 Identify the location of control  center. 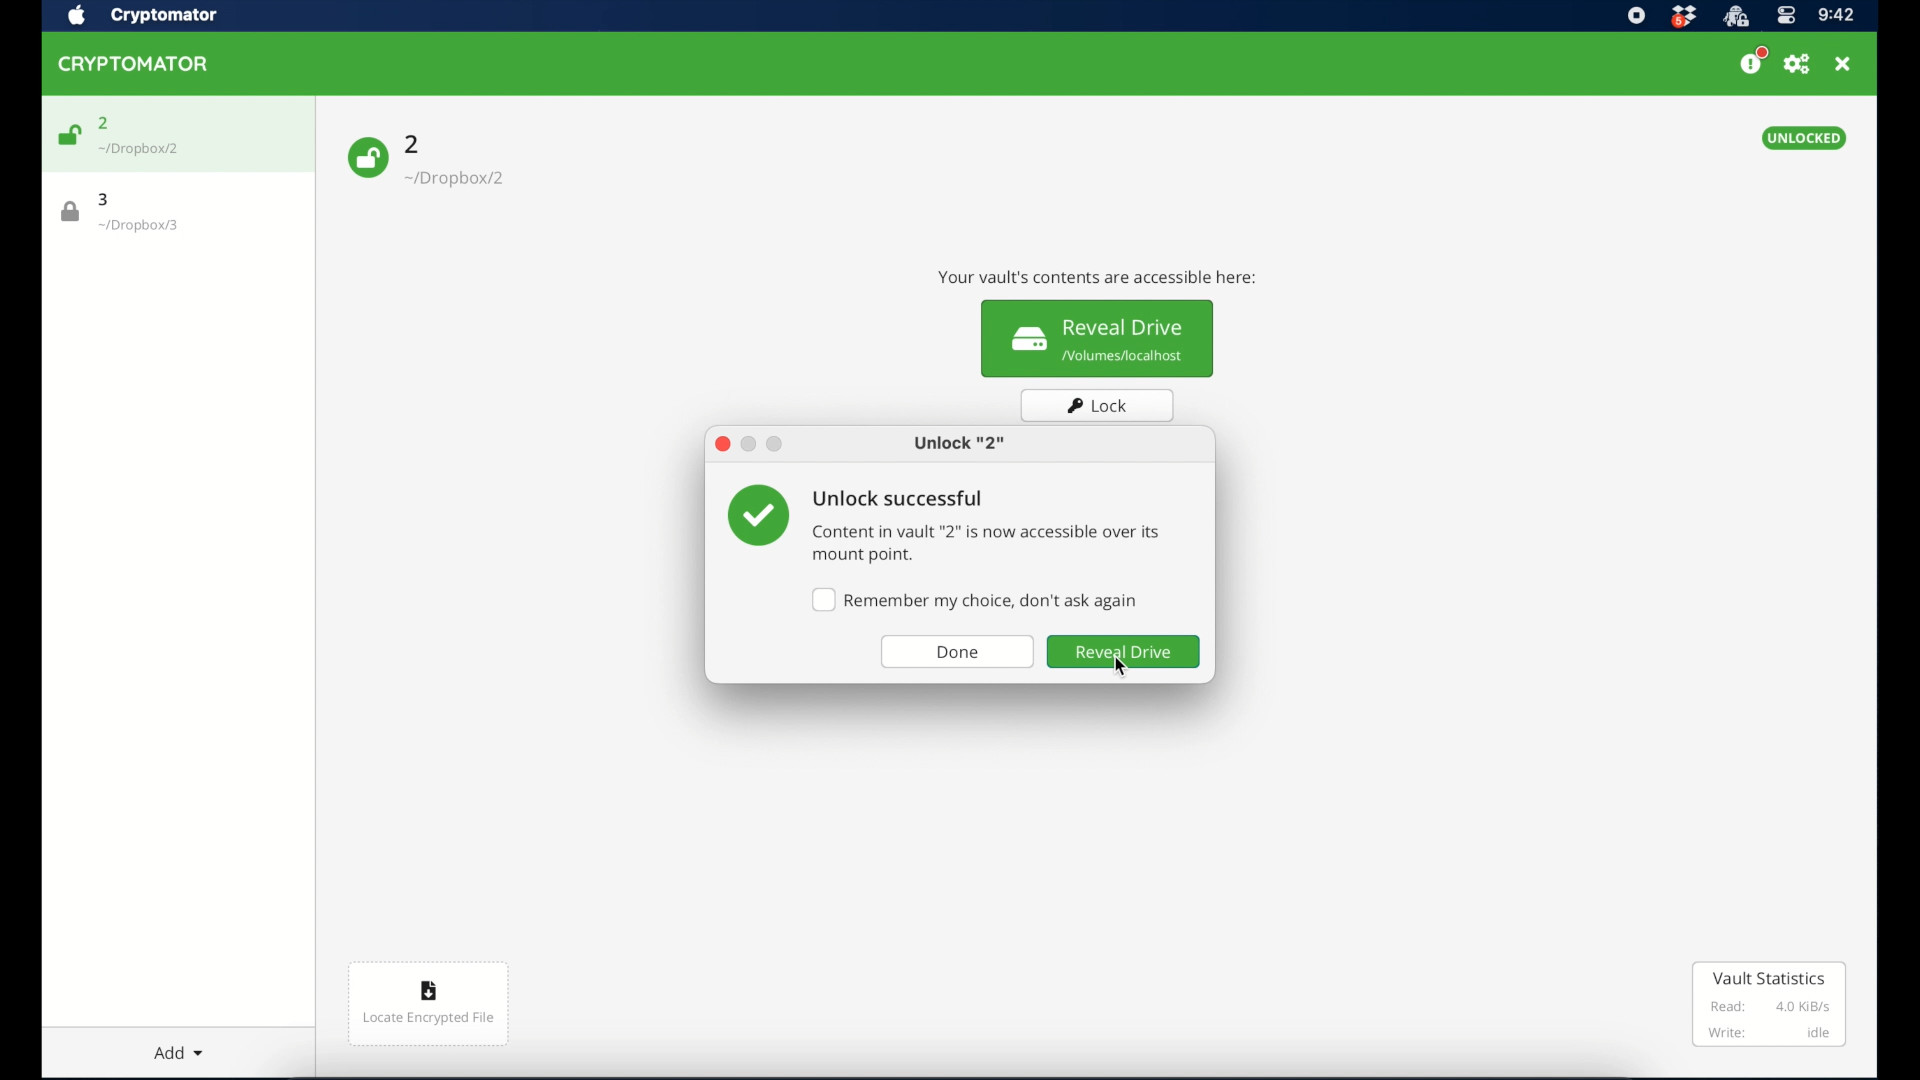
(1785, 16).